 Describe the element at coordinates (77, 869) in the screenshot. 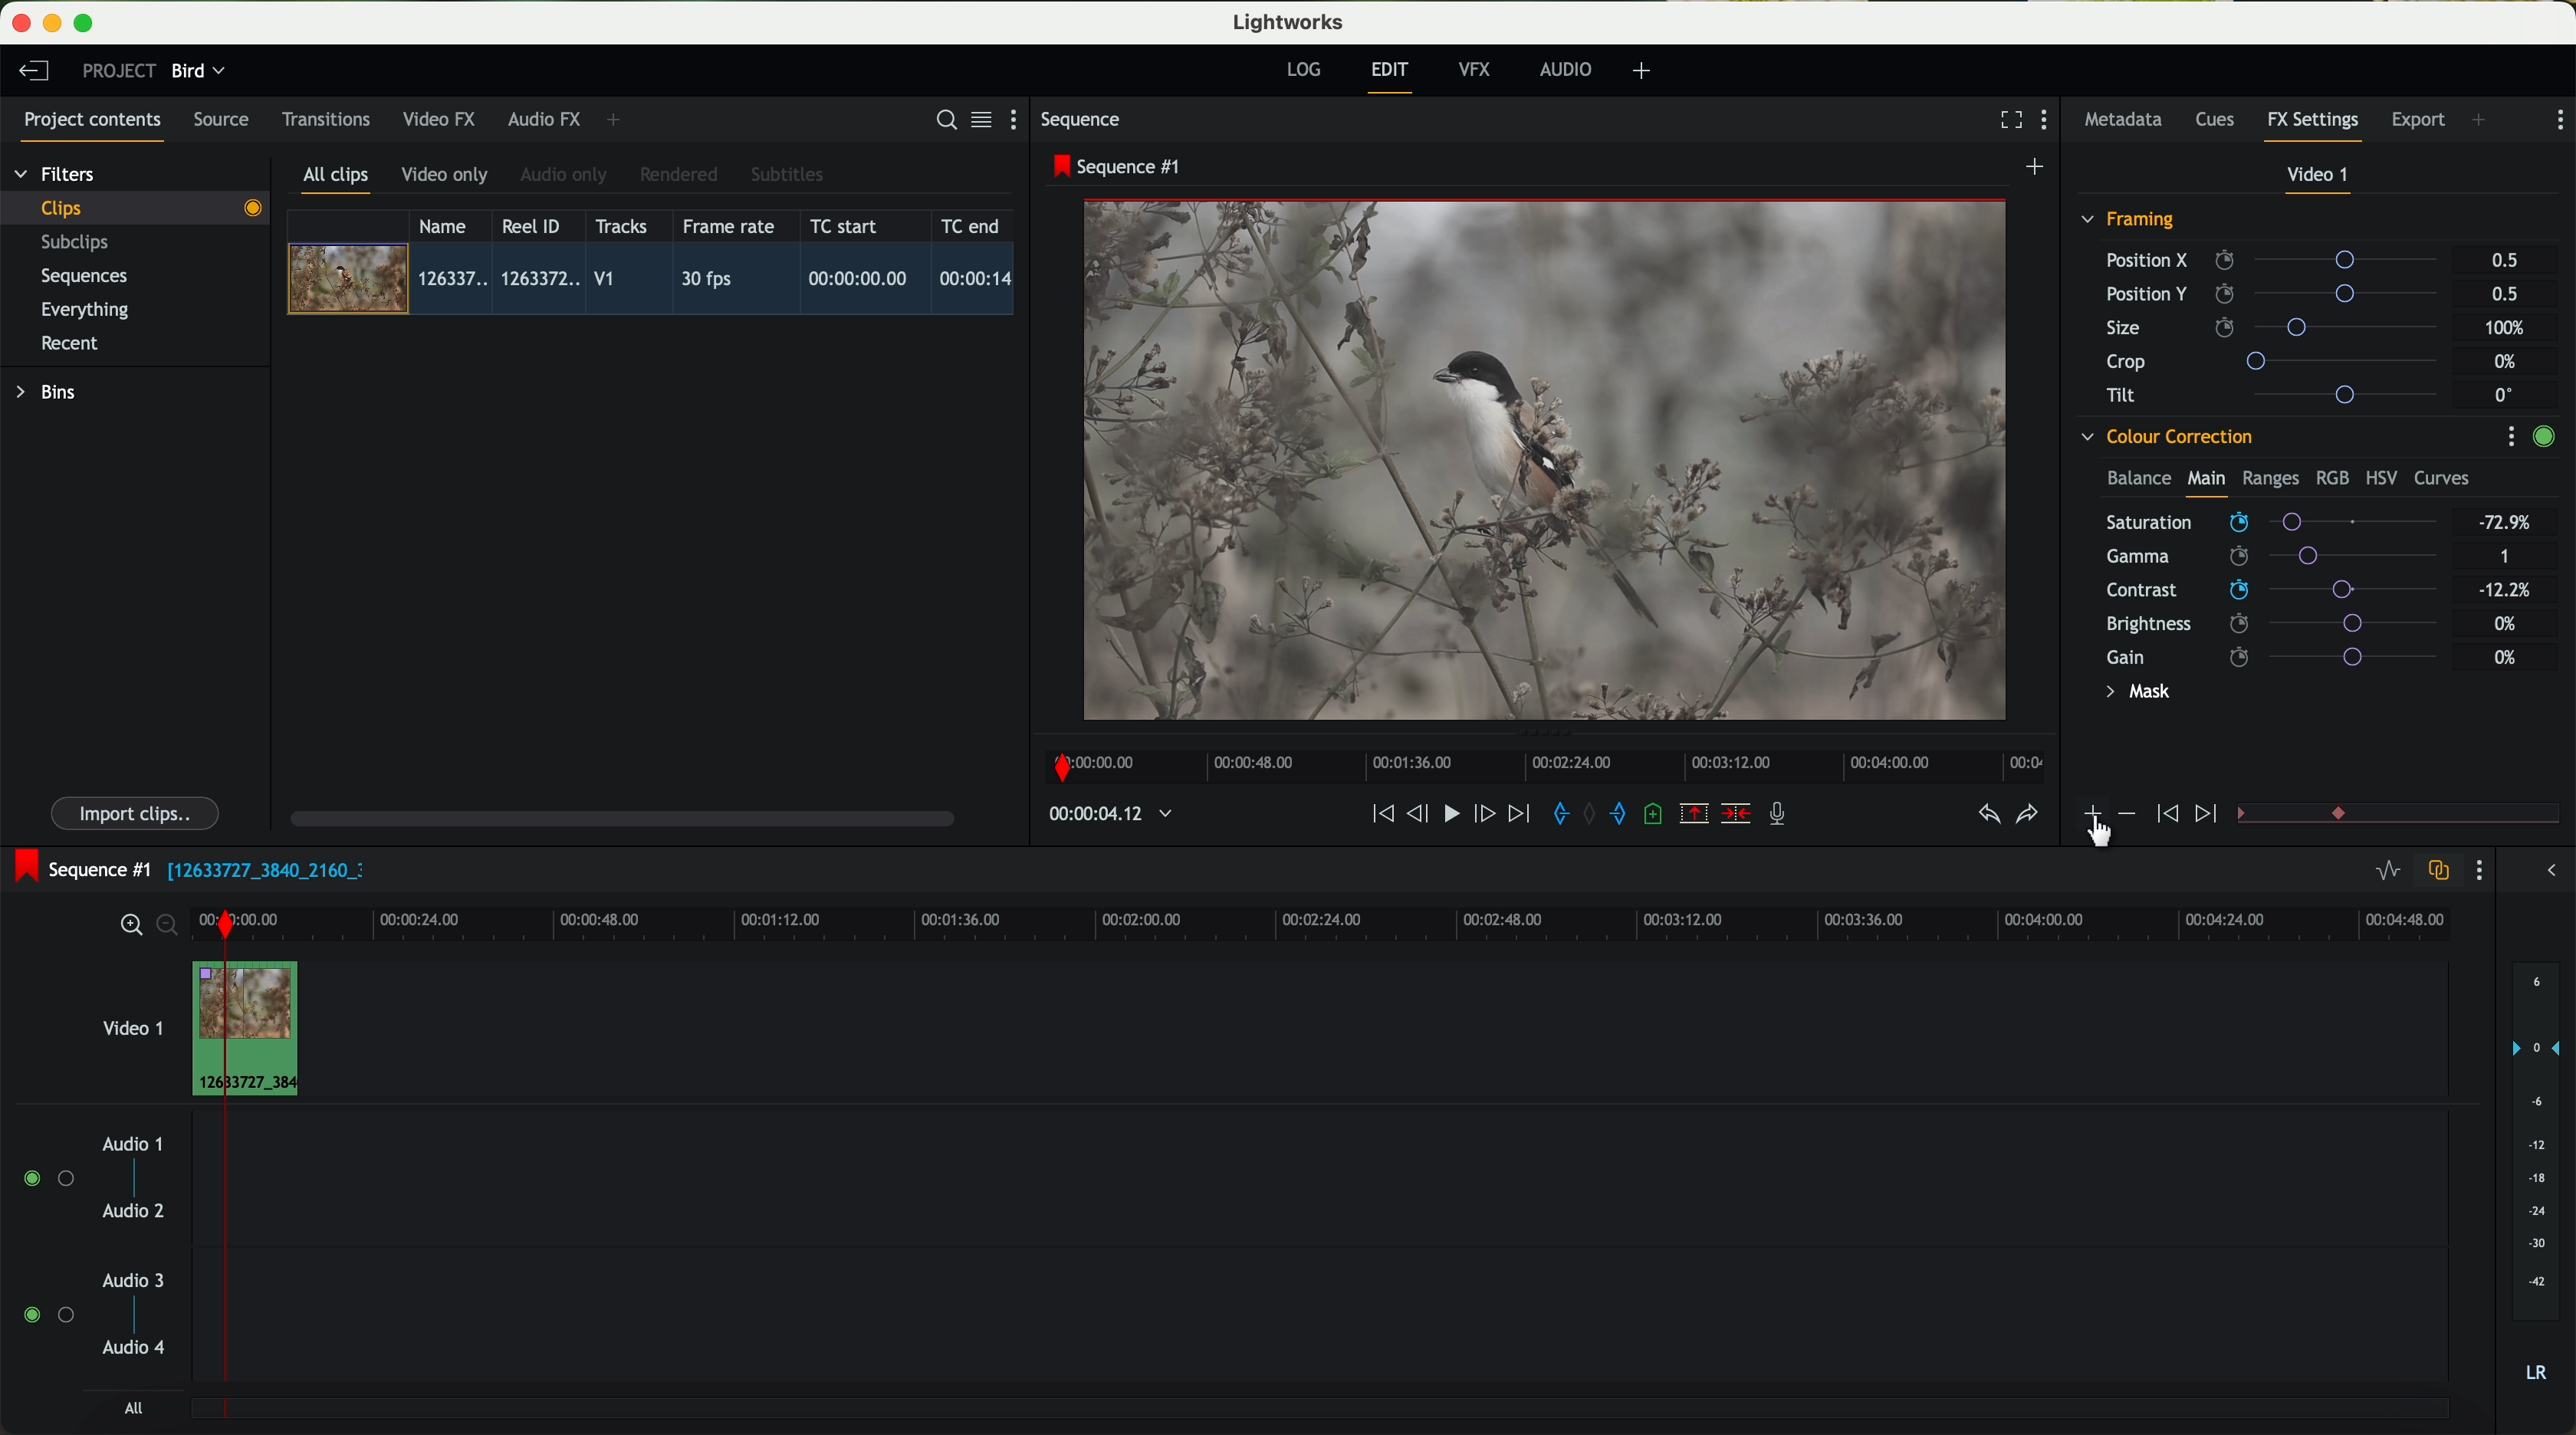

I see `sequence #1` at that location.